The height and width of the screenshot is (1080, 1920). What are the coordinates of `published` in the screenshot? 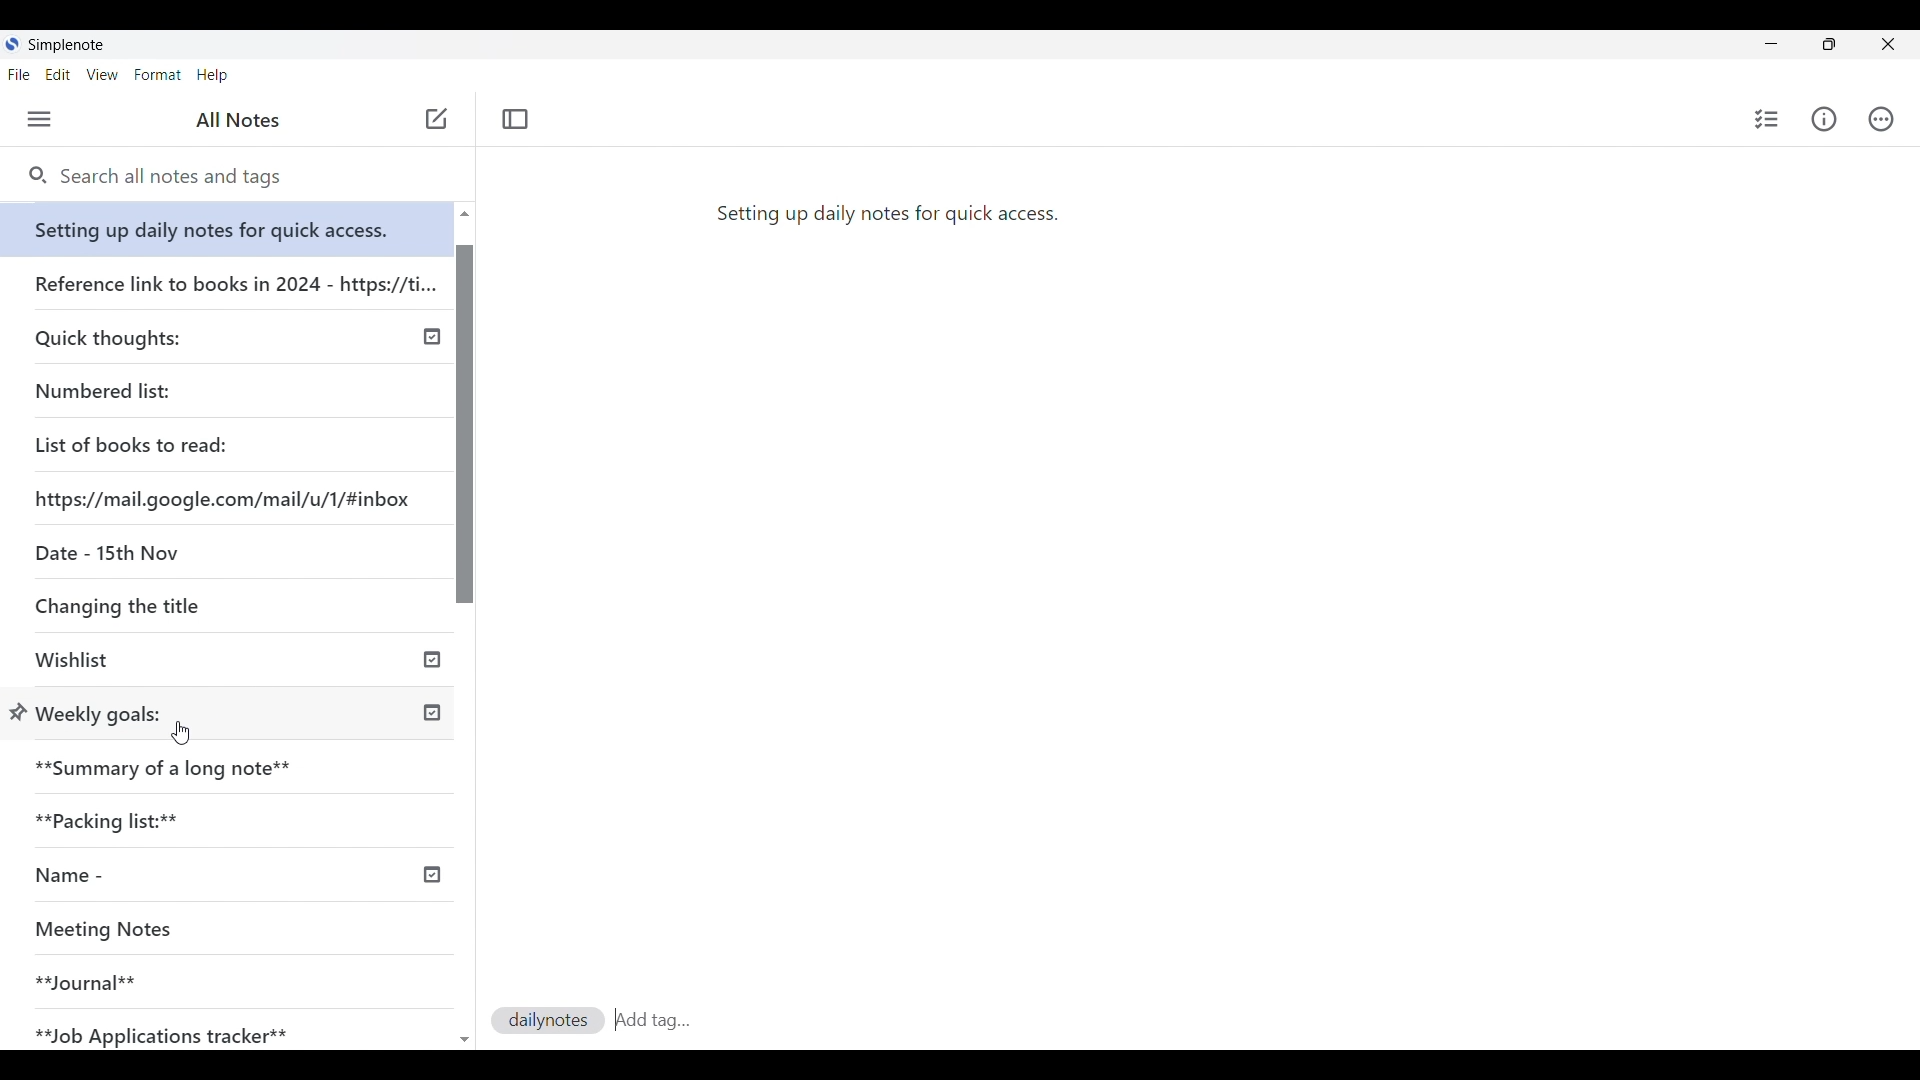 It's located at (433, 662).